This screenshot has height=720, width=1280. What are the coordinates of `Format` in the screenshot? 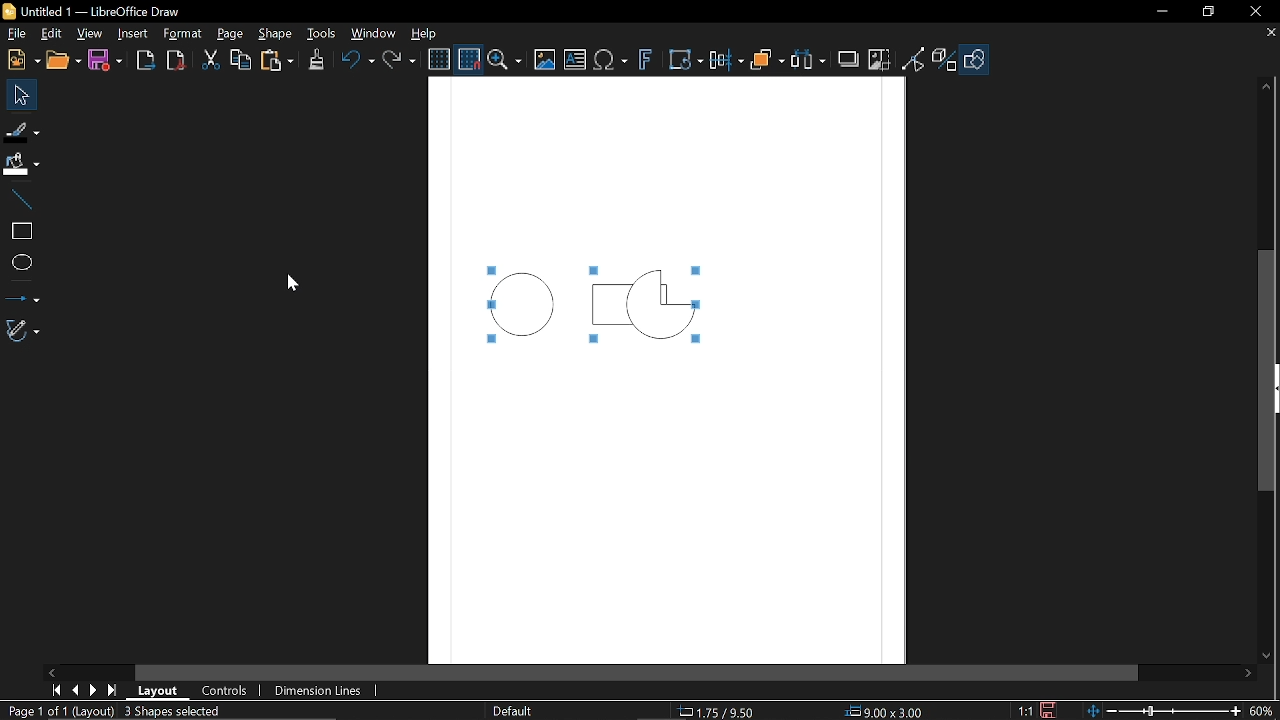 It's located at (181, 34).